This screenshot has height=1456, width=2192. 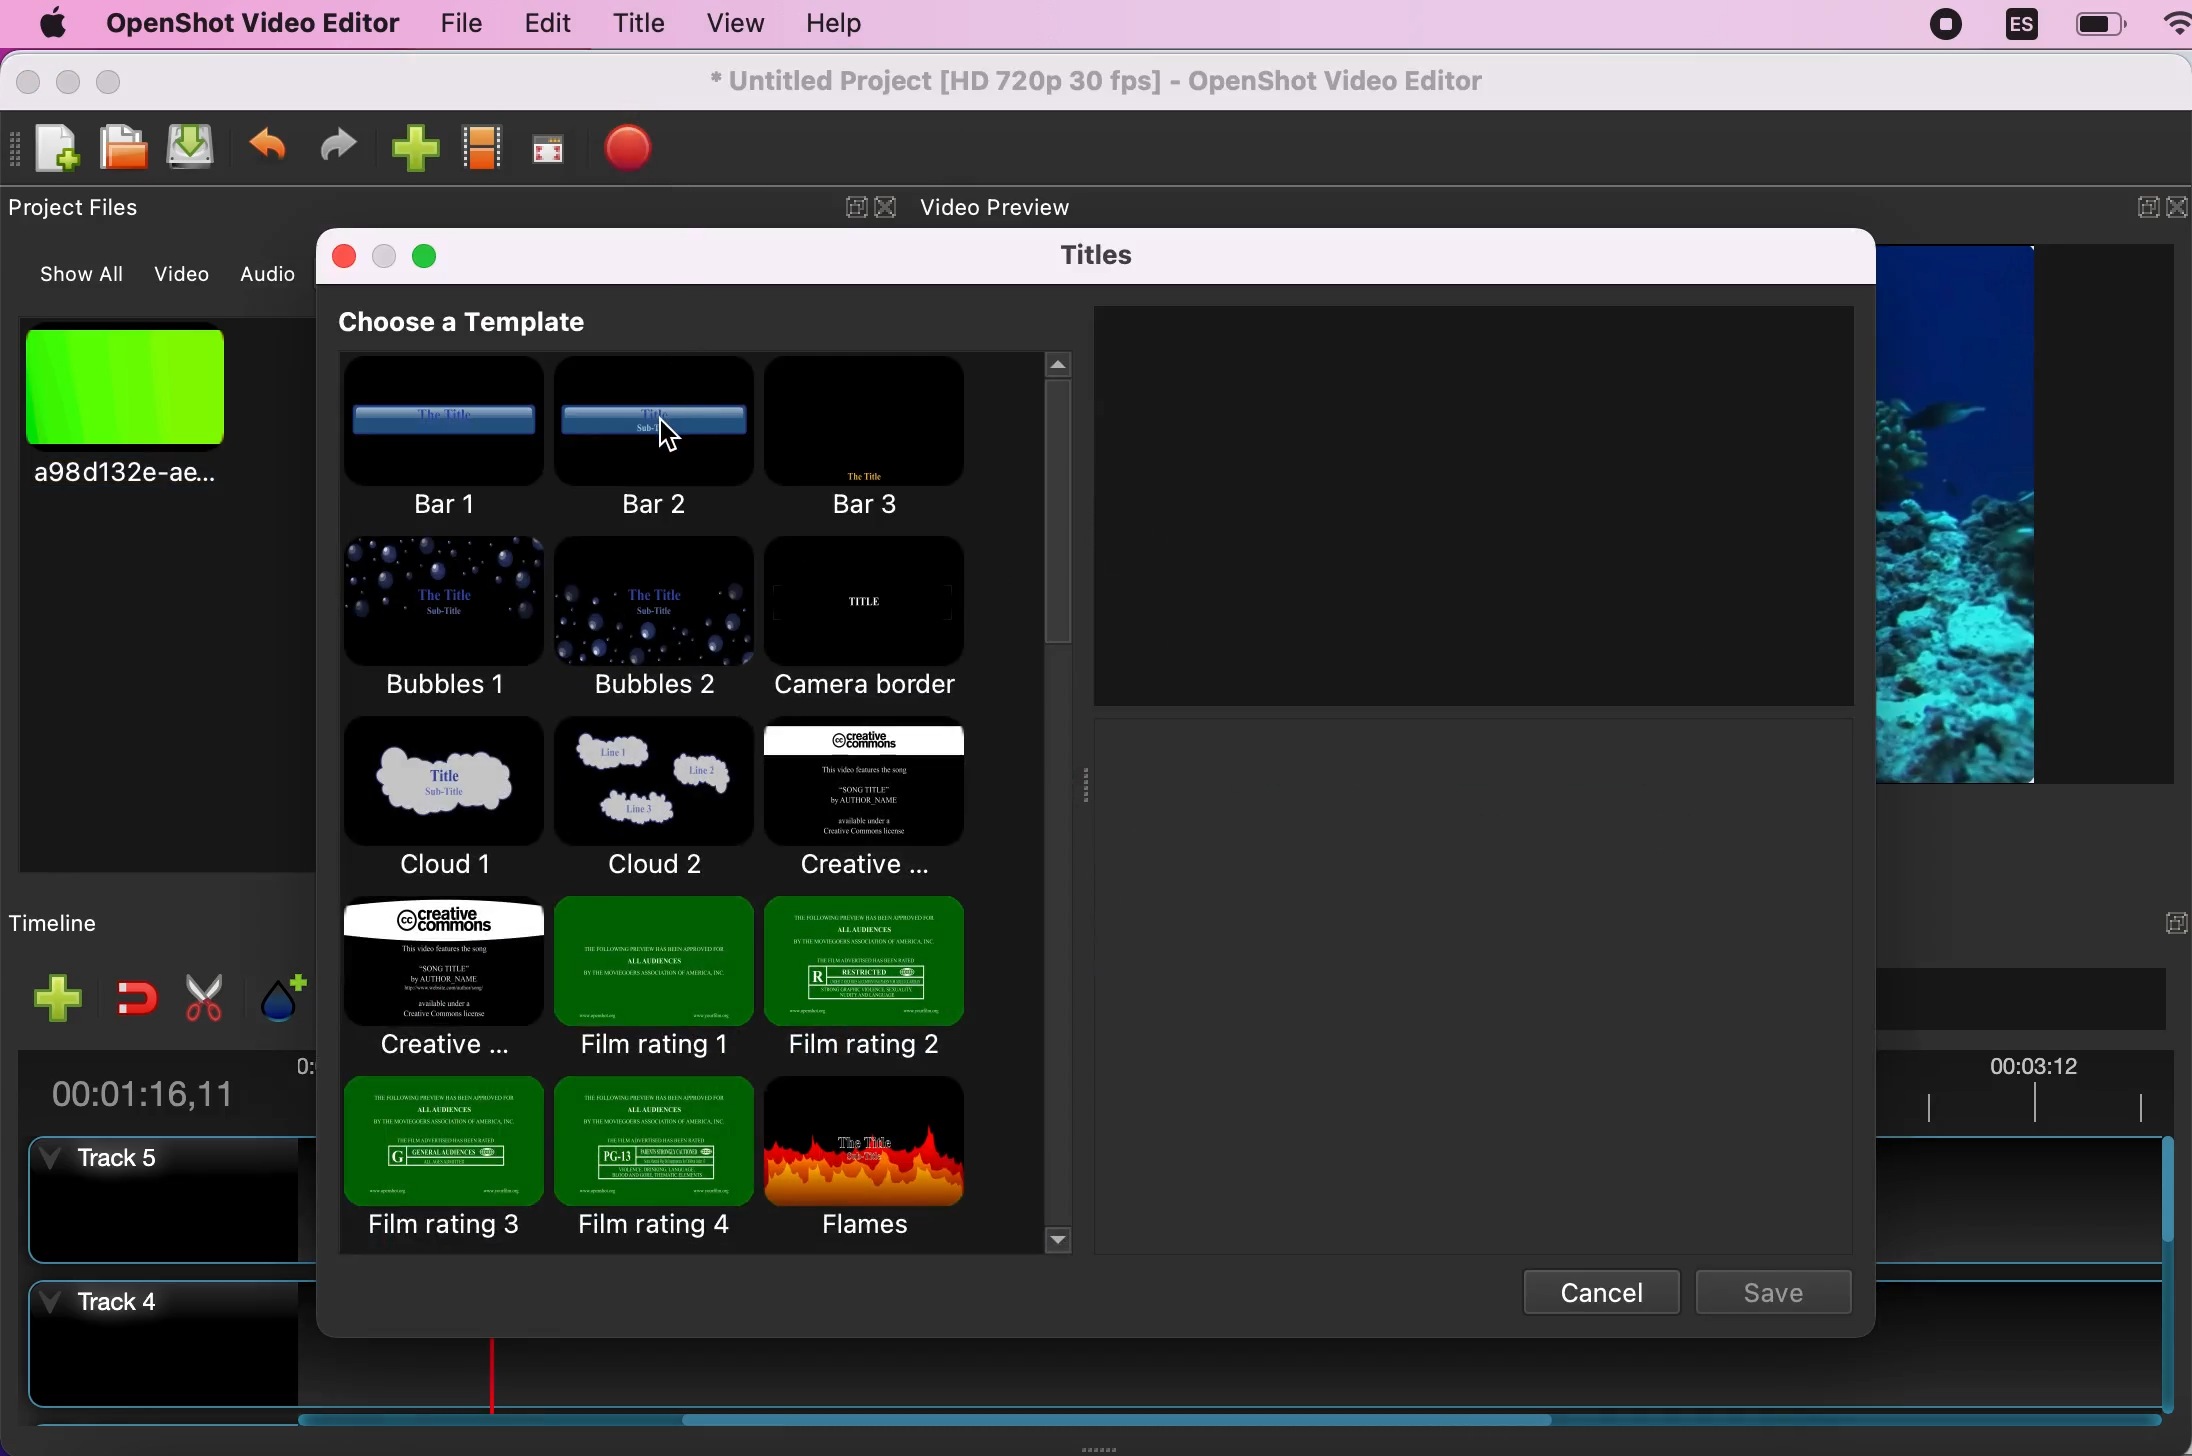 I want to click on time duration, so click(x=163, y=1086).